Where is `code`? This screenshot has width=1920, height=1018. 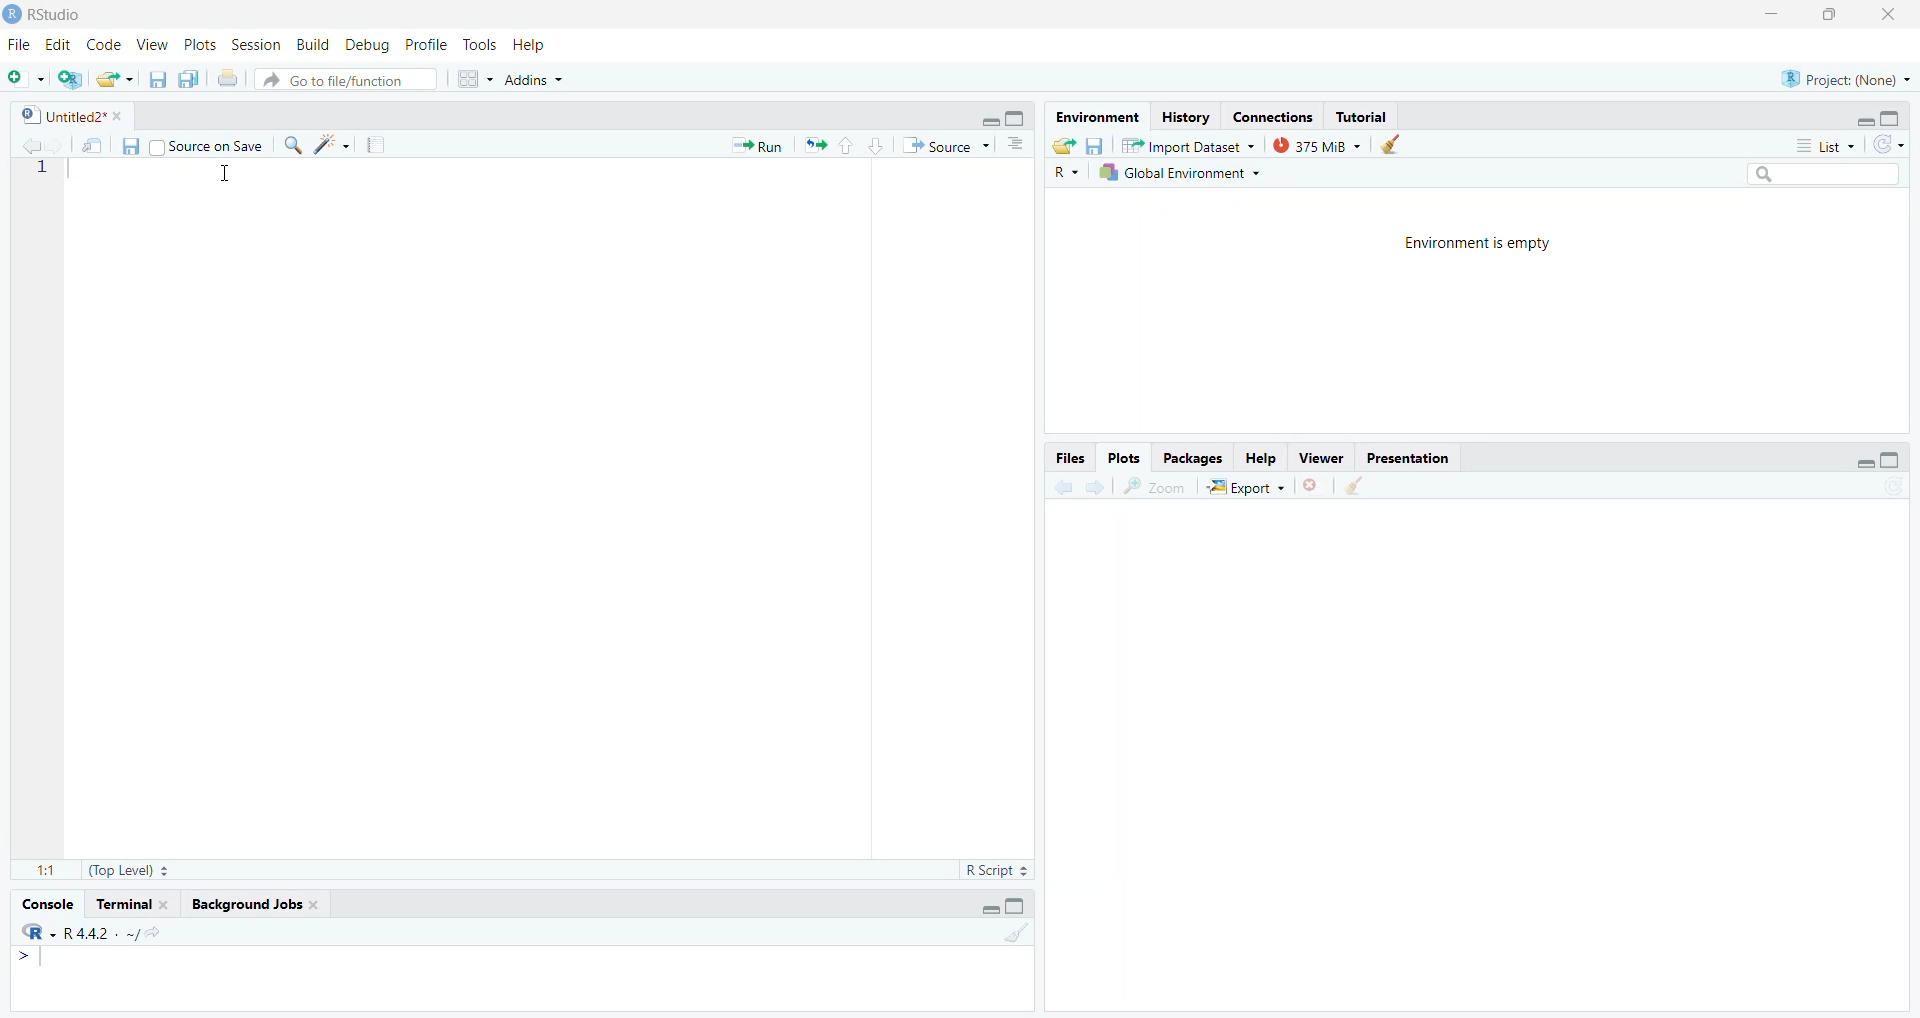 code is located at coordinates (106, 46).